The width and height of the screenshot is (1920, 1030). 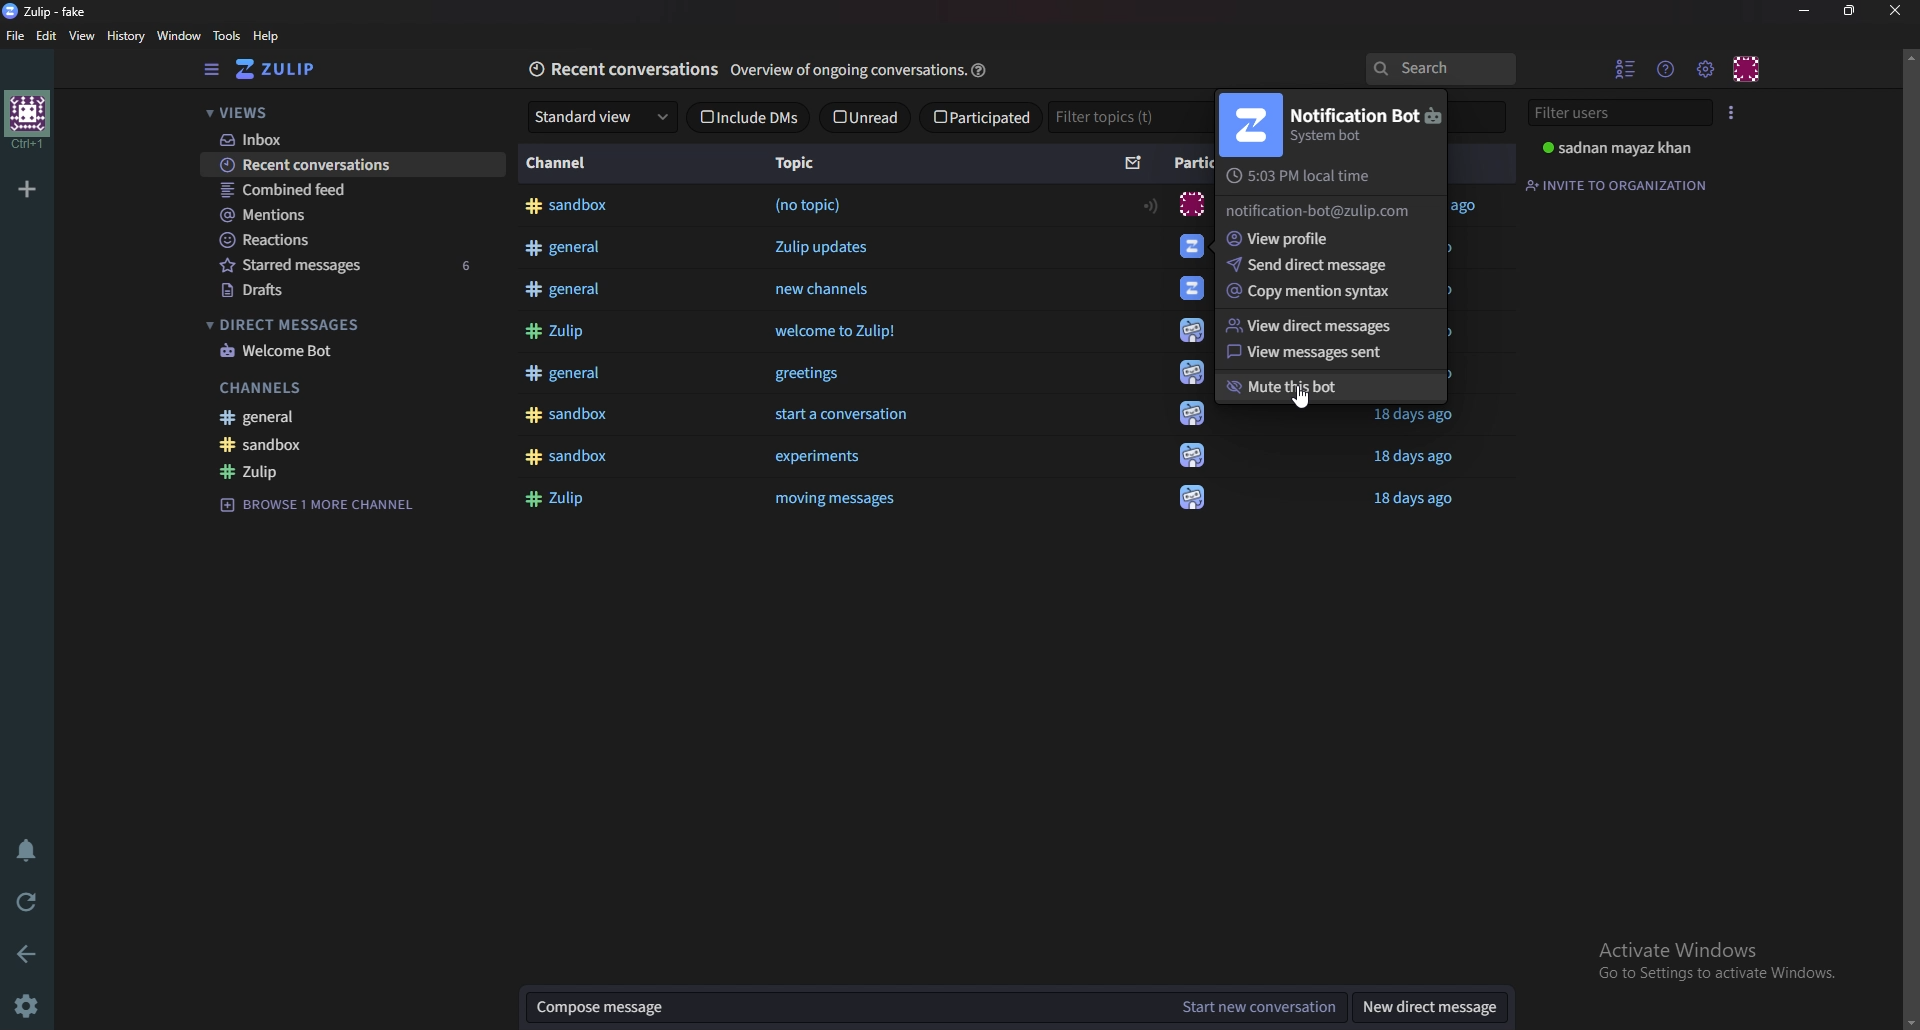 I want to click on home, so click(x=30, y=118).